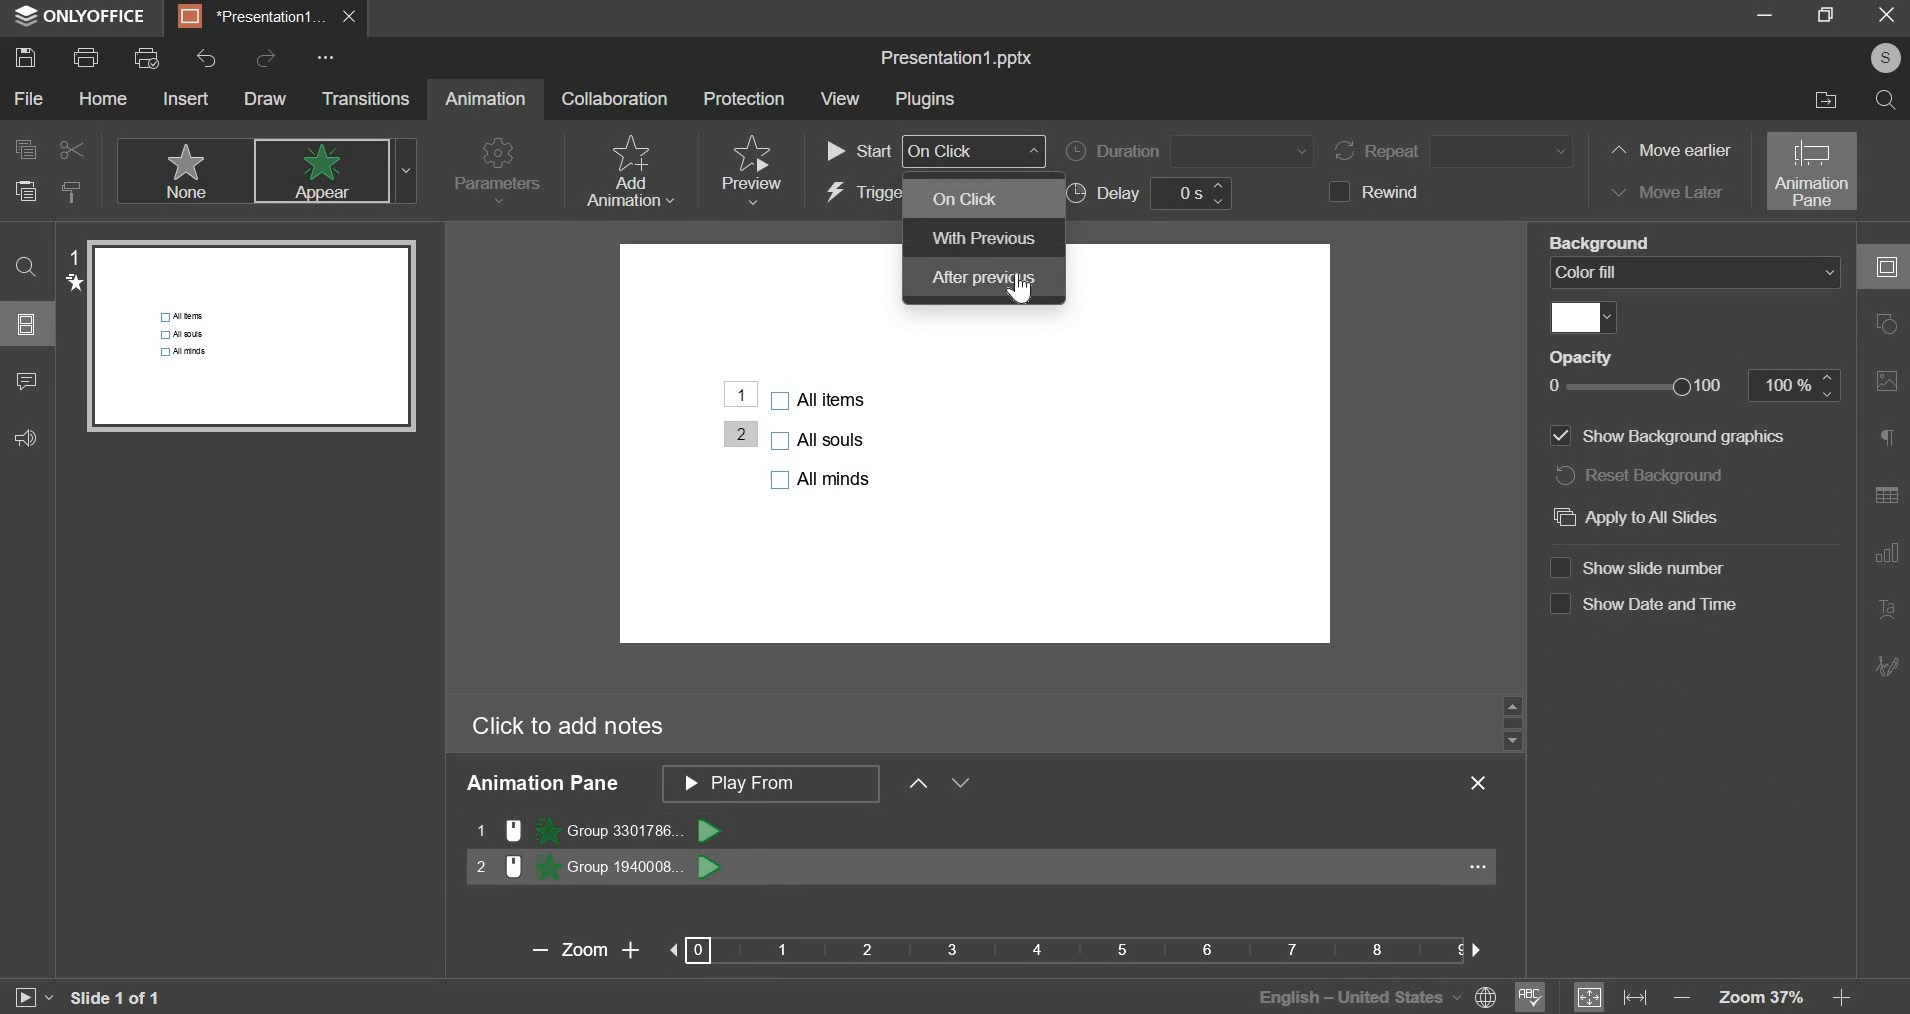 This screenshot has width=1910, height=1014. Describe the element at coordinates (24, 57) in the screenshot. I see `save` at that location.